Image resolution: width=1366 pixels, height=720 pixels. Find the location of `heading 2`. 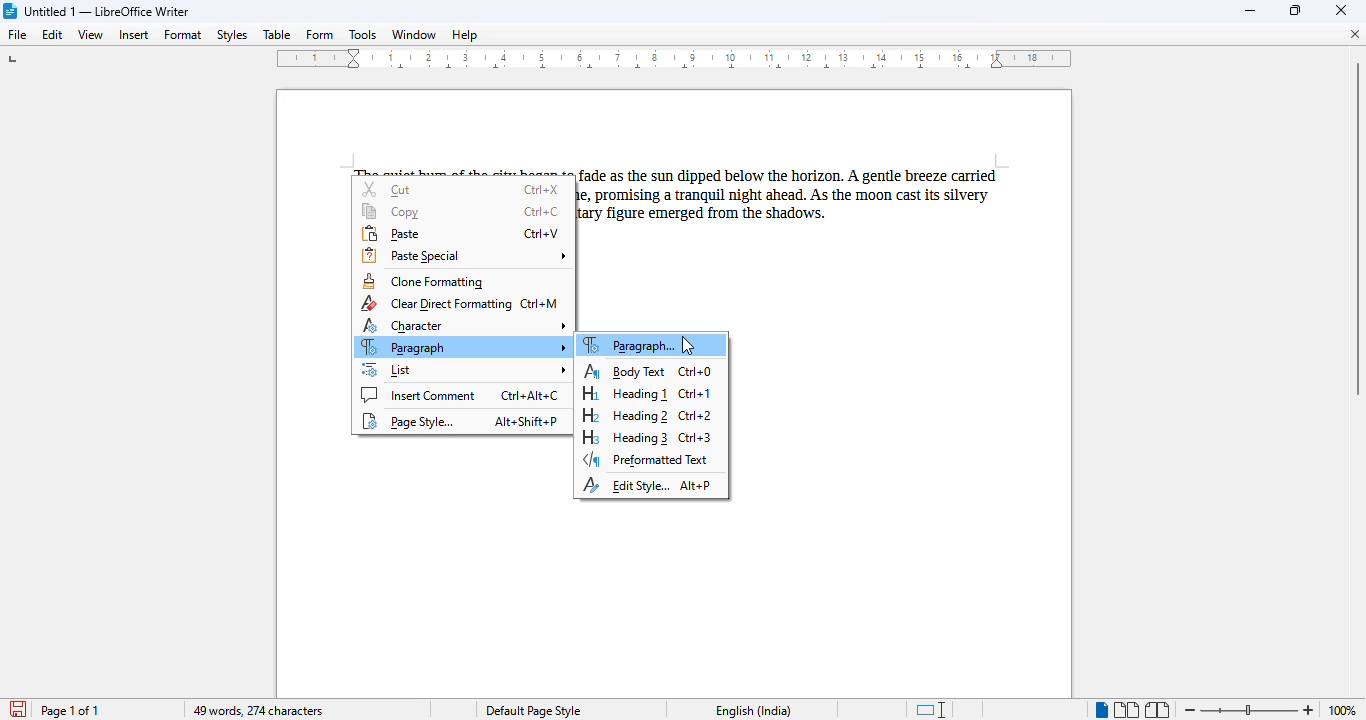

heading 2 is located at coordinates (647, 417).